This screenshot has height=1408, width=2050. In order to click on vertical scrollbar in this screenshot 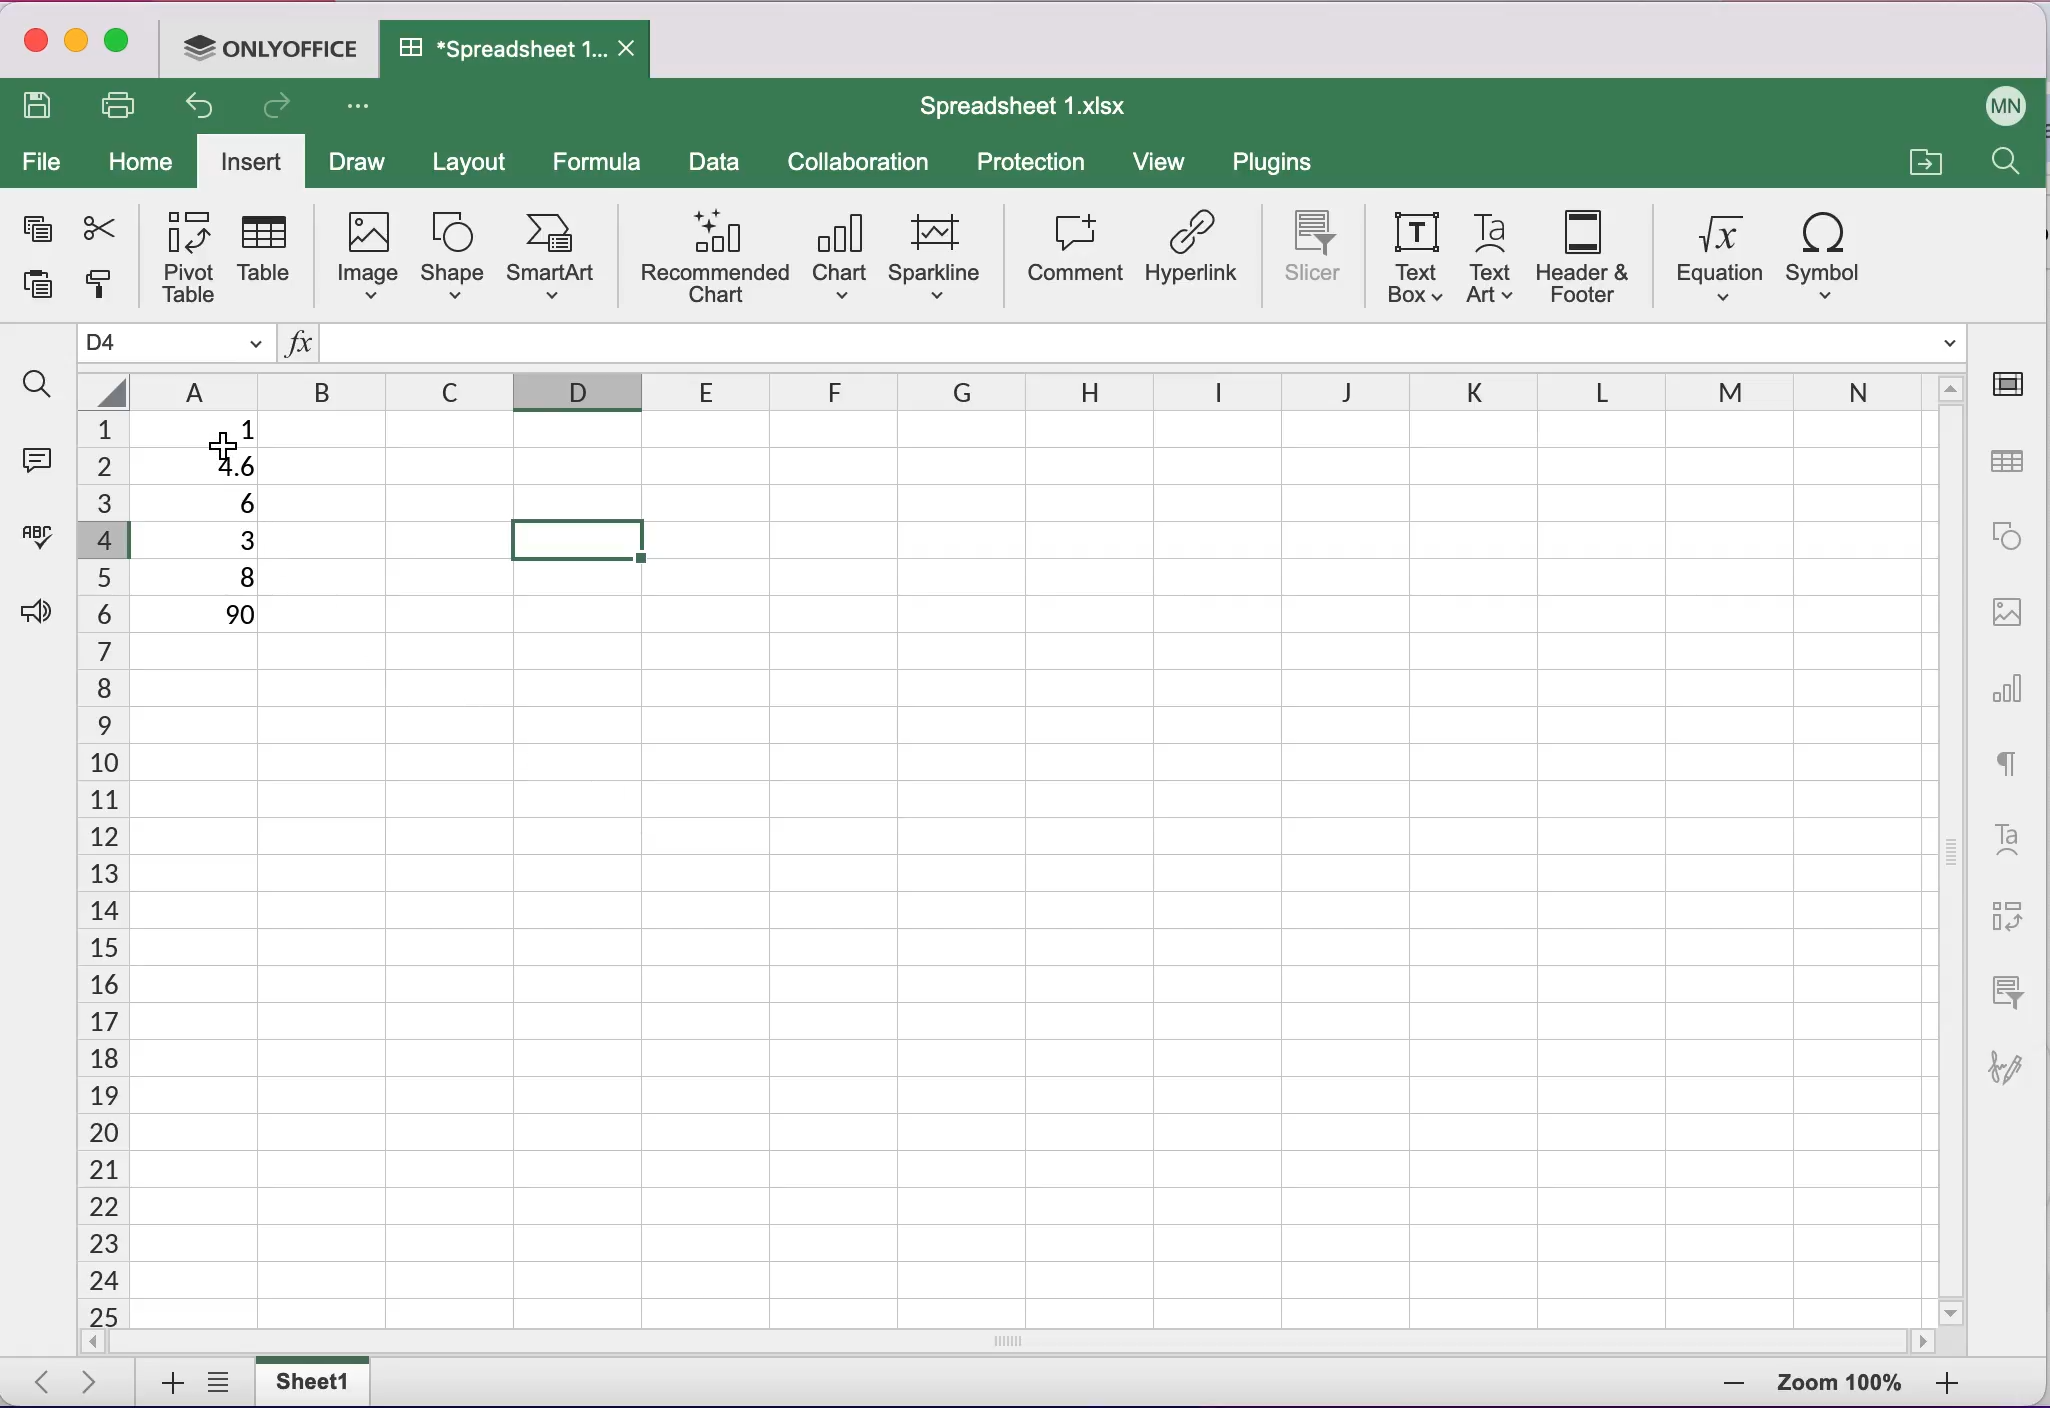, I will do `click(1949, 868)`.